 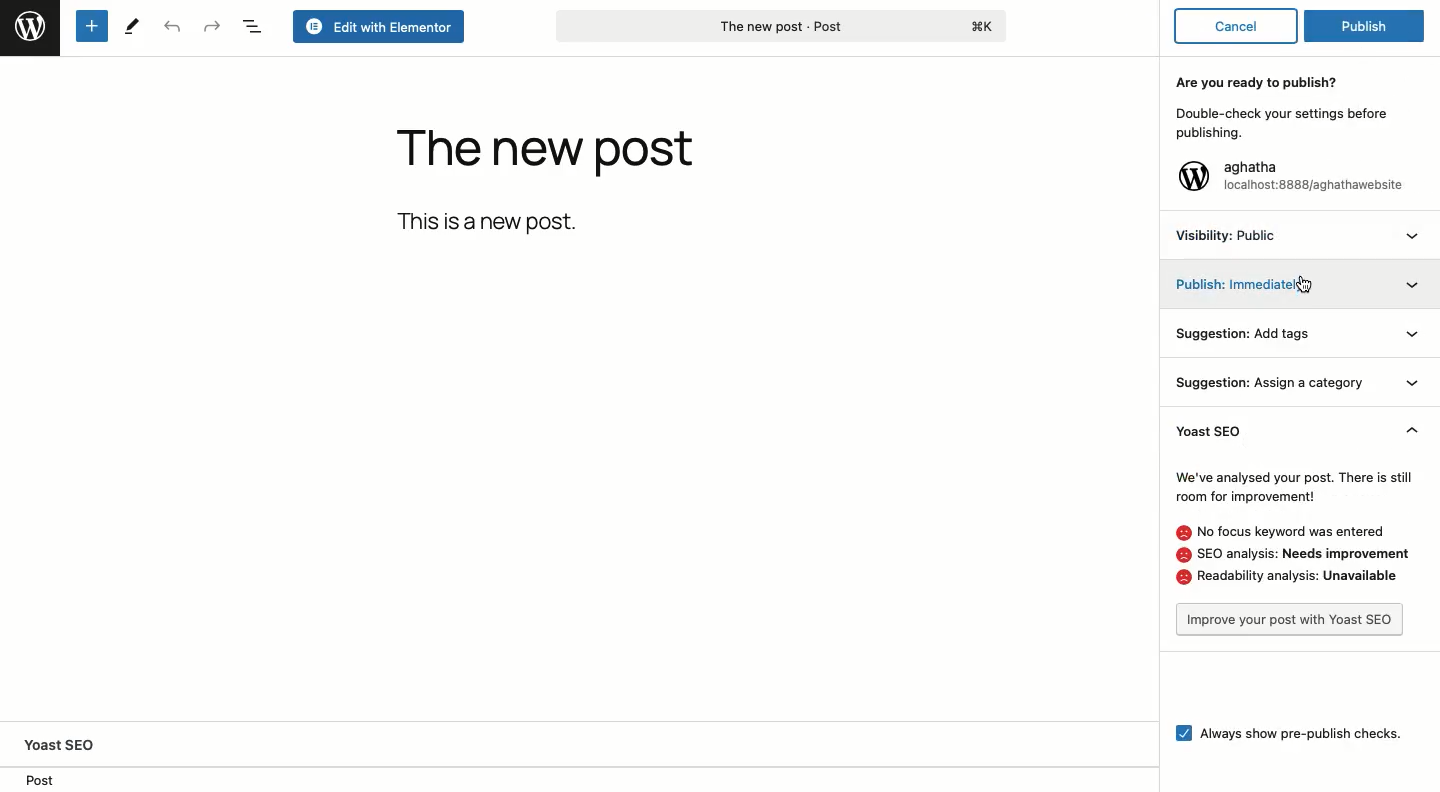 What do you see at coordinates (1292, 621) in the screenshot?
I see `Improve your post with Yoast SEO` at bounding box center [1292, 621].